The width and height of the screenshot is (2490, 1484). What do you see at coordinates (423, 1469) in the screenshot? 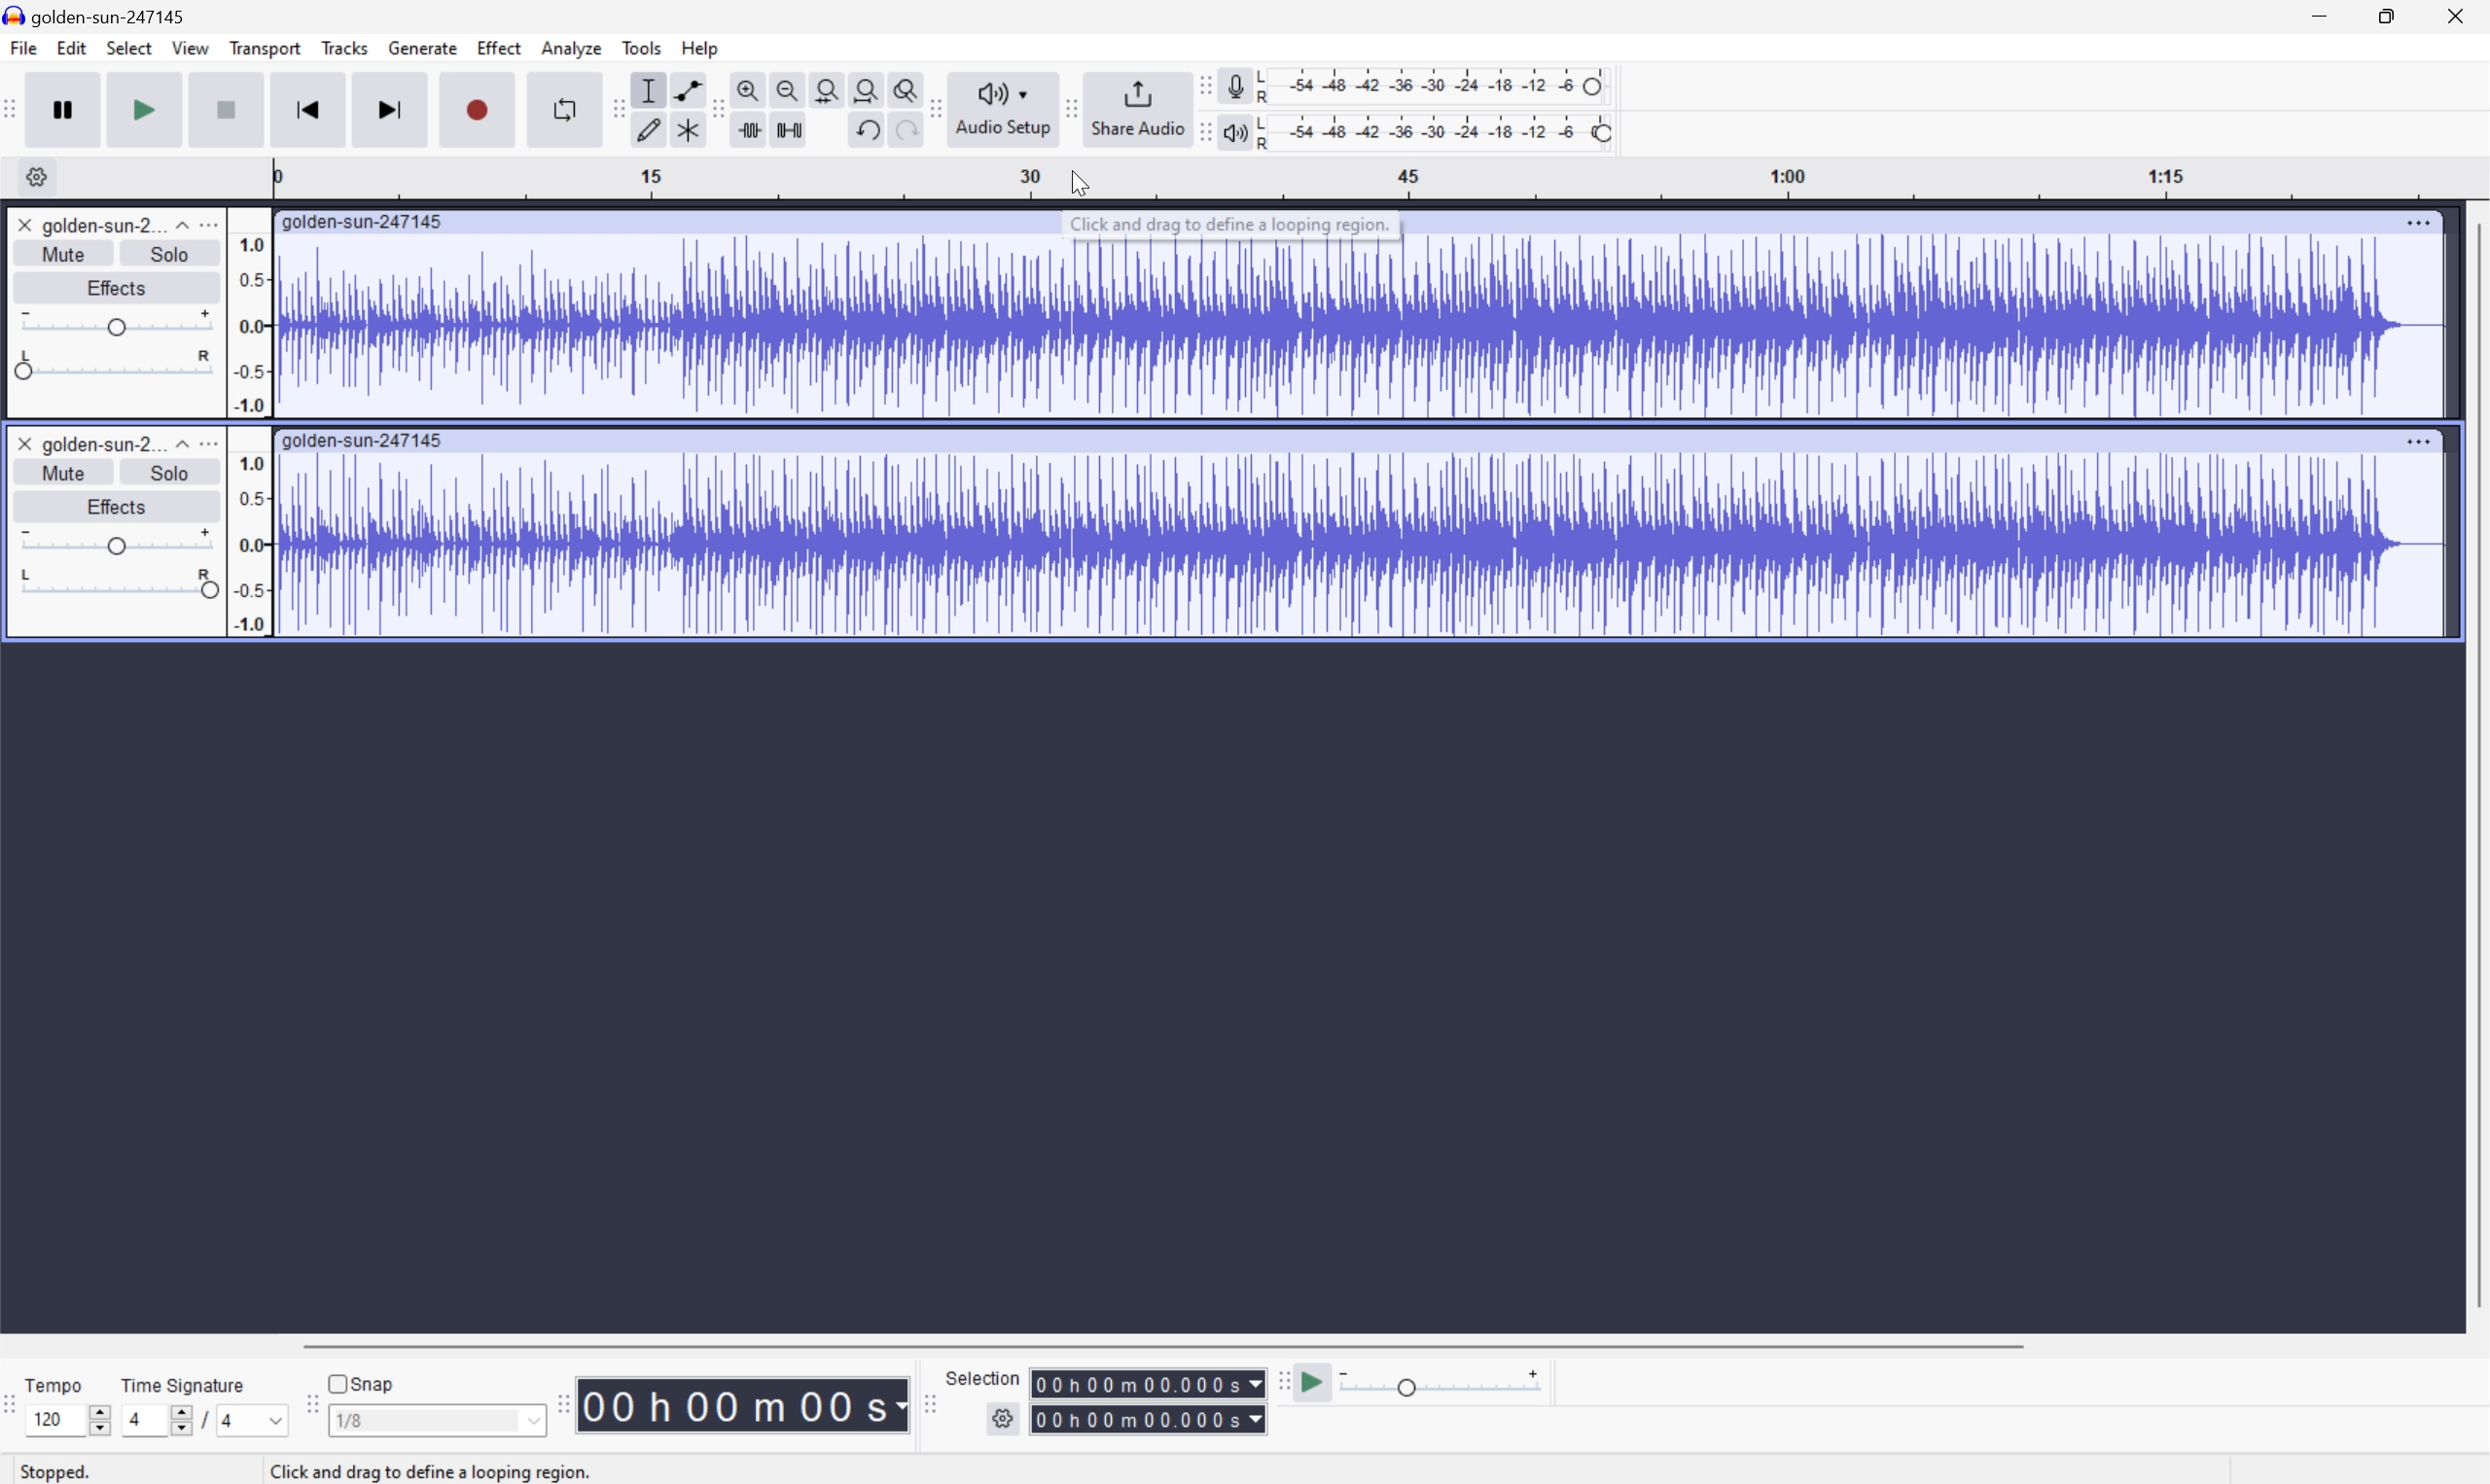
I see `click and drag to define a looping region` at bounding box center [423, 1469].